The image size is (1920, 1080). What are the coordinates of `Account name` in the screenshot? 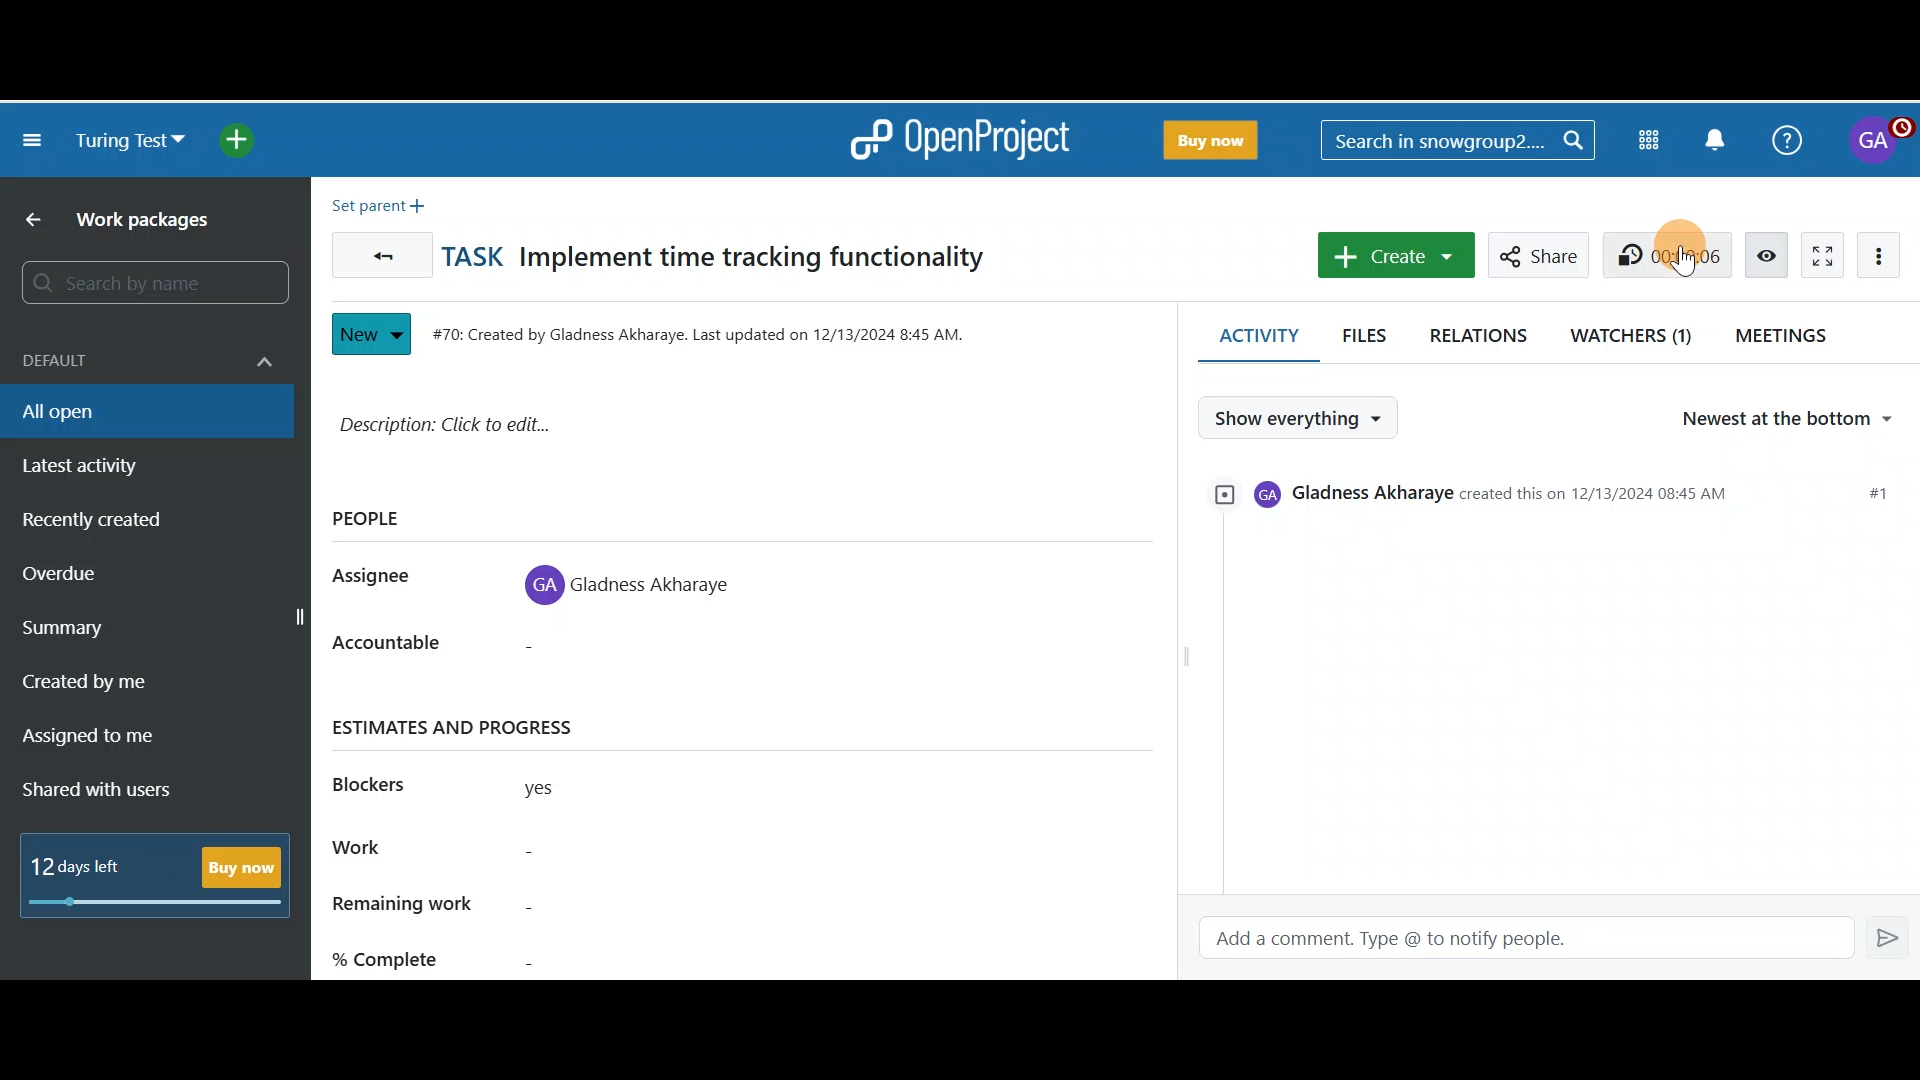 It's located at (1877, 141).